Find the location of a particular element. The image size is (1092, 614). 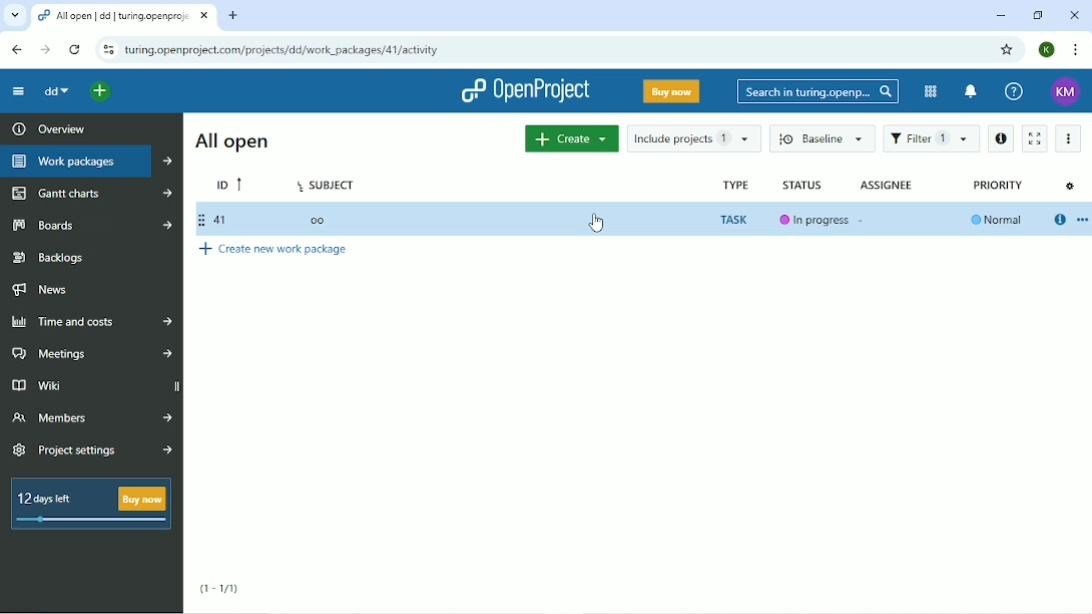

Filter 1 is located at coordinates (932, 138).